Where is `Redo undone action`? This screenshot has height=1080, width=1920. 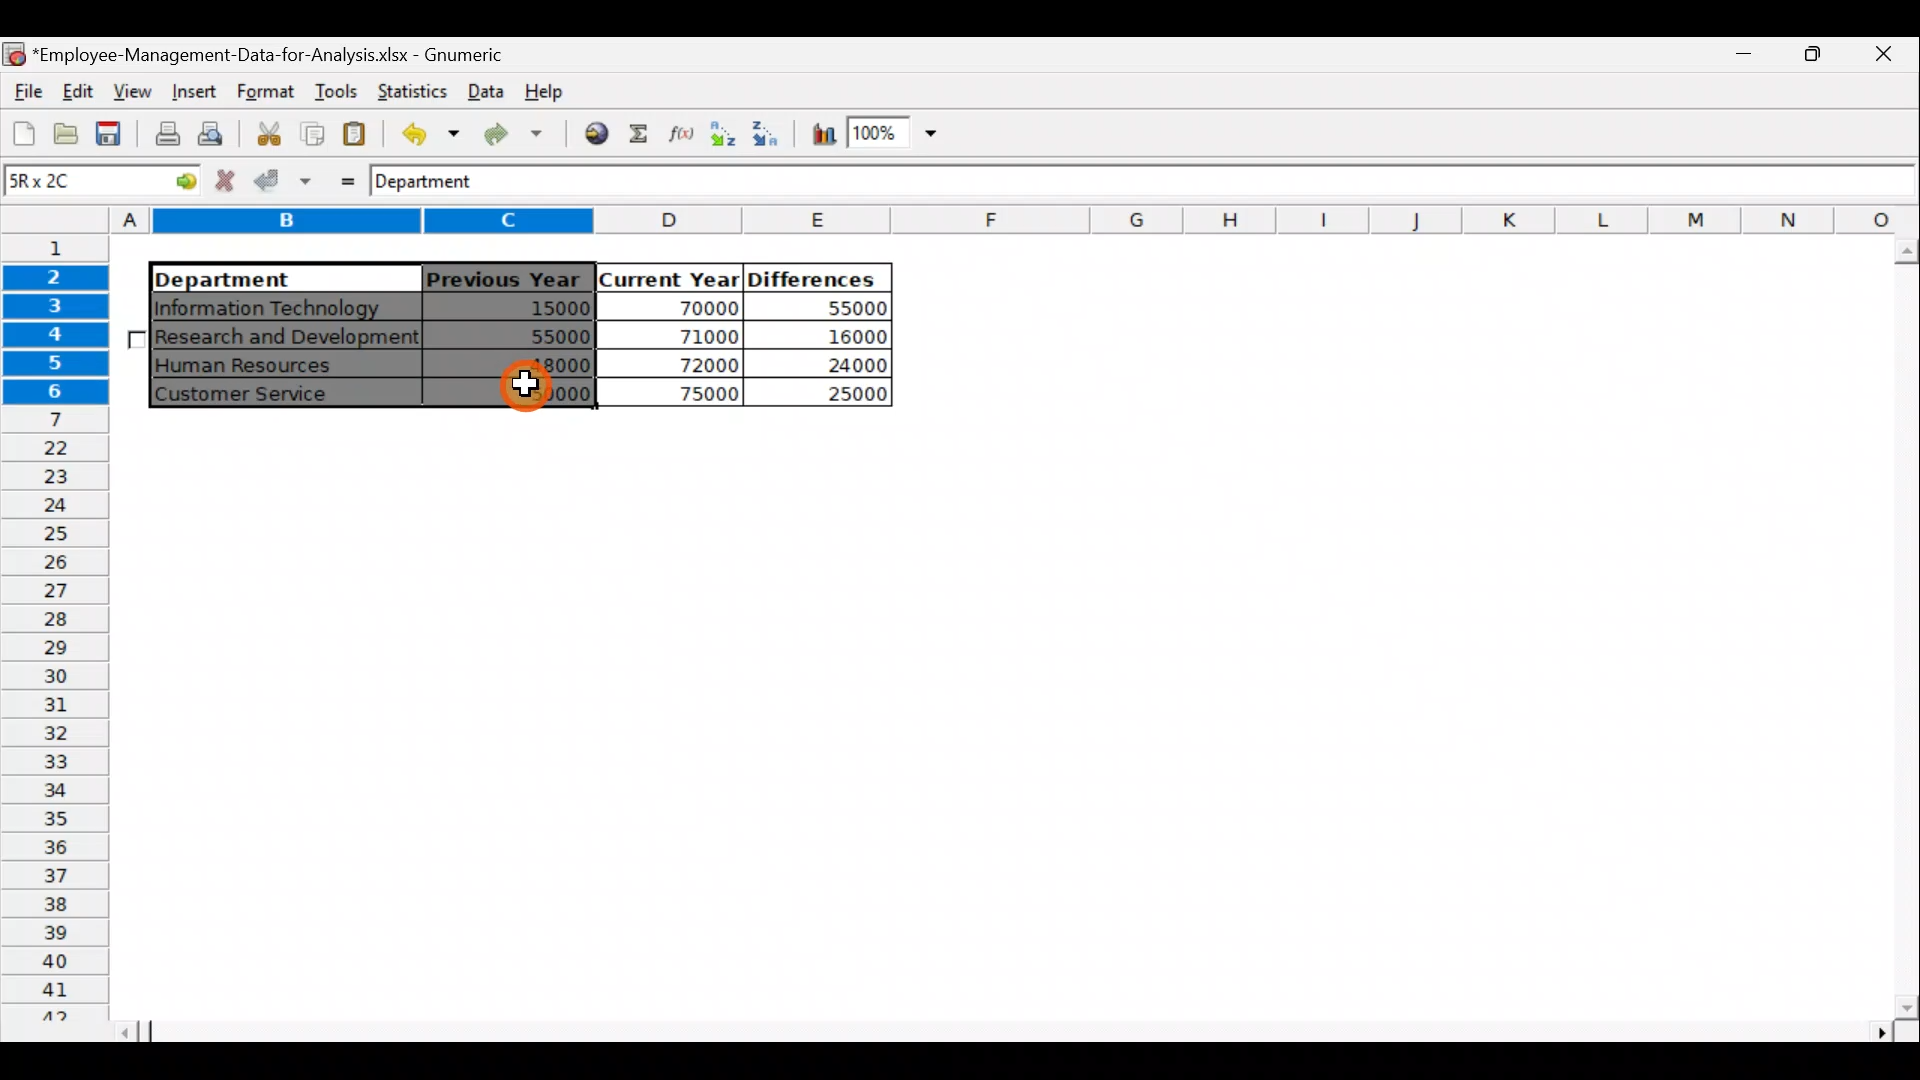 Redo undone action is located at coordinates (520, 134).